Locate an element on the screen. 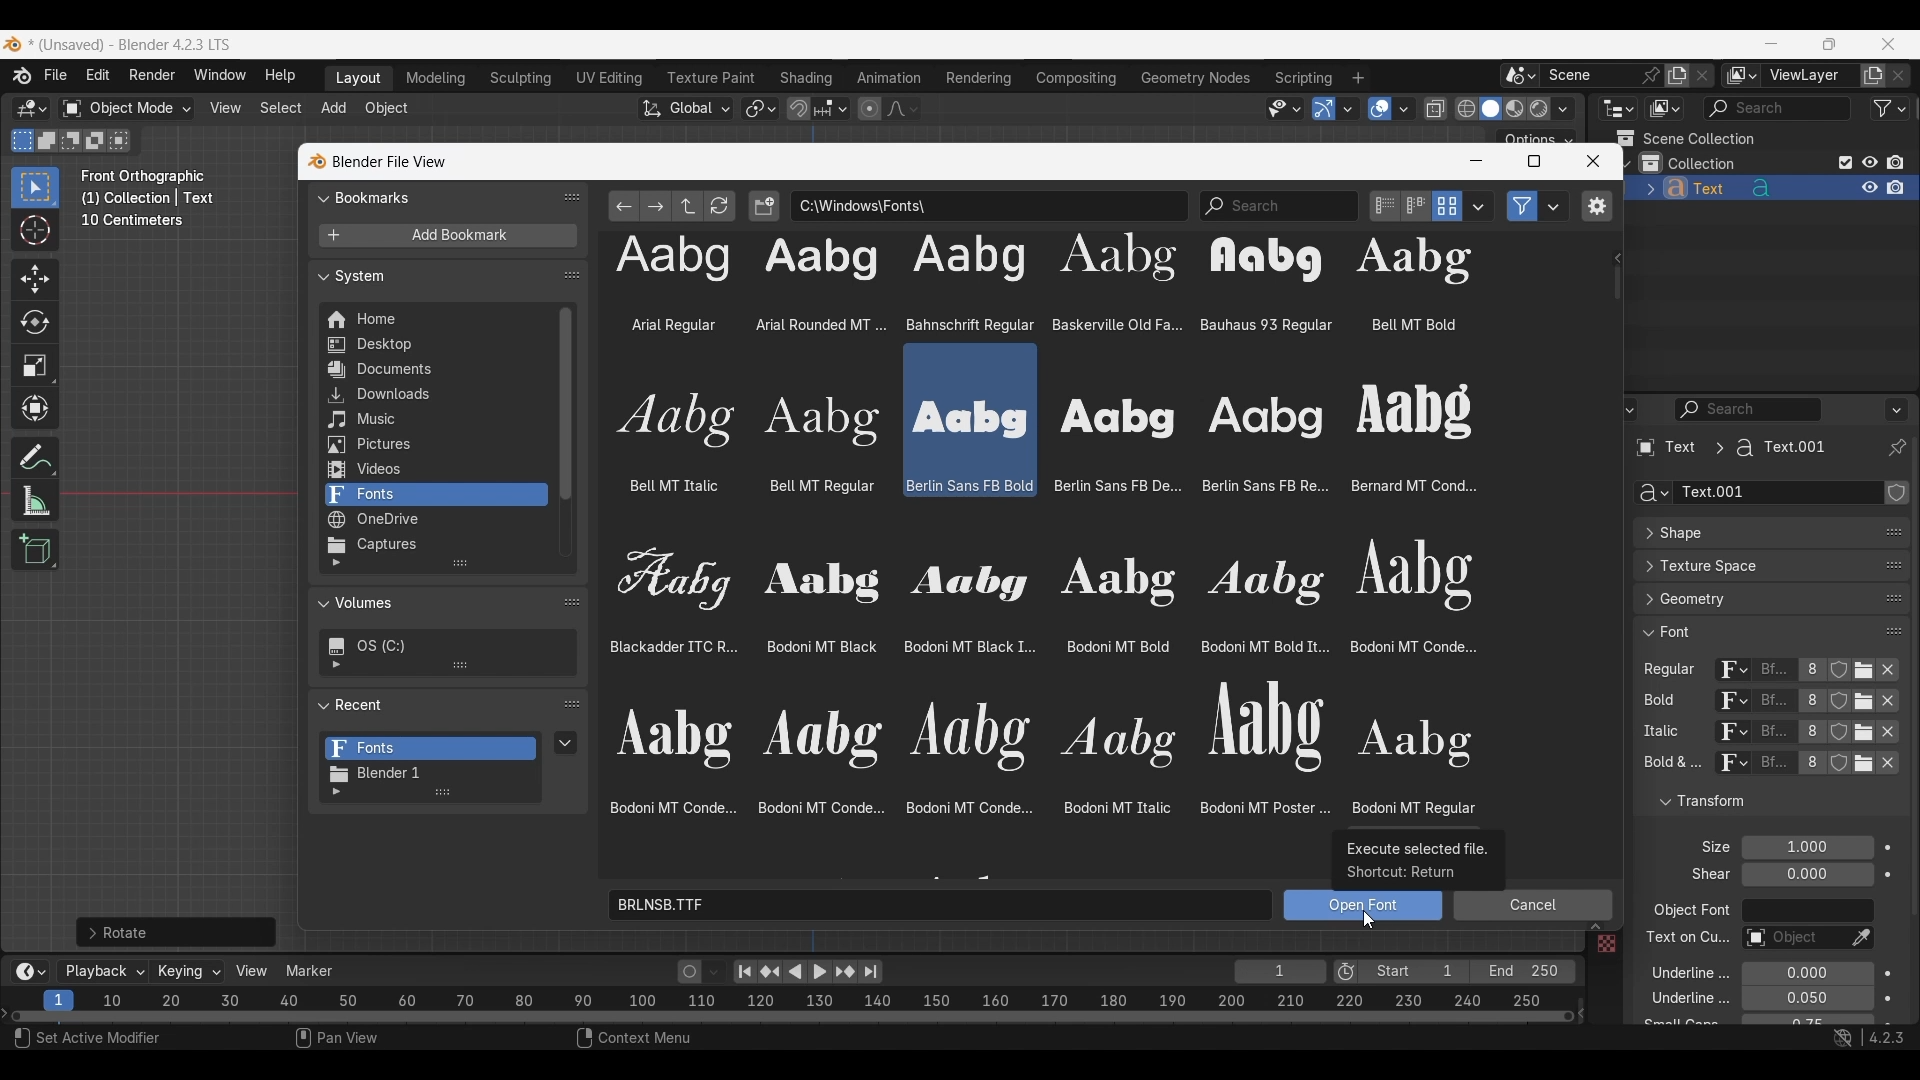 The width and height of the screenshot is (1920, 1080). italic is located at coordinates (1657, 732).